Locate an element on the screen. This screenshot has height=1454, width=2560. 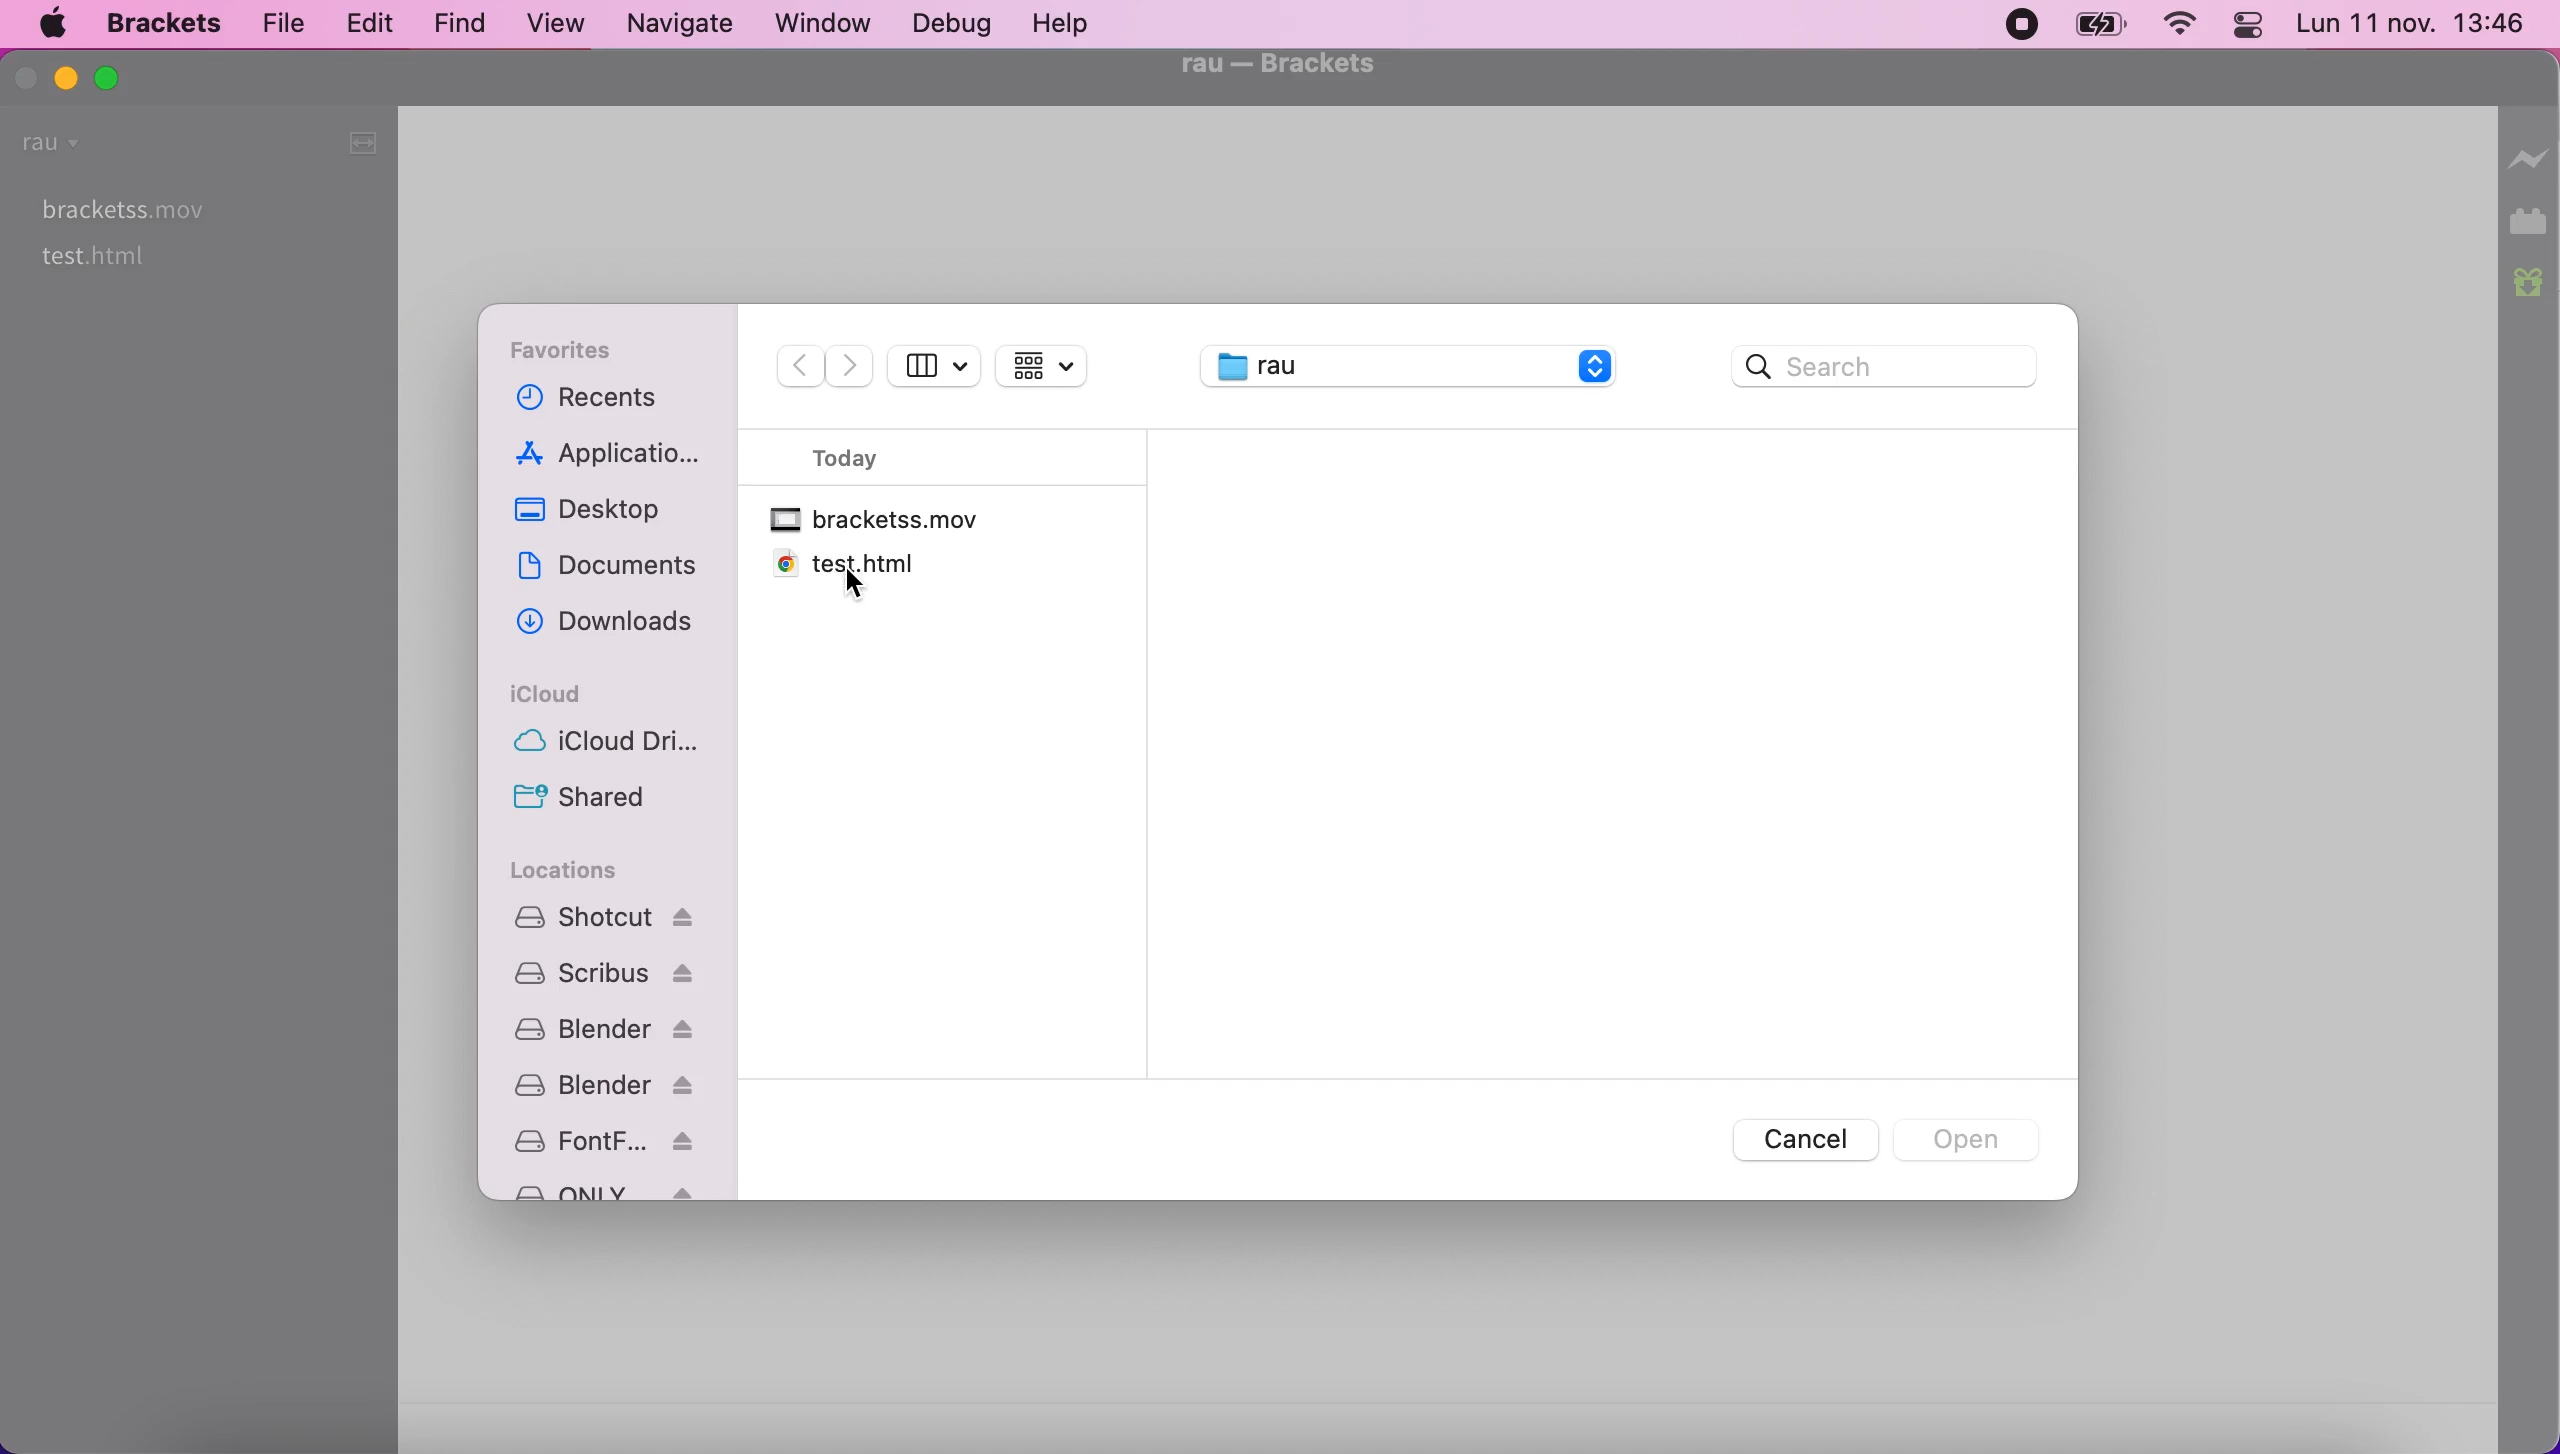
test is located at coordinates (93, 256).